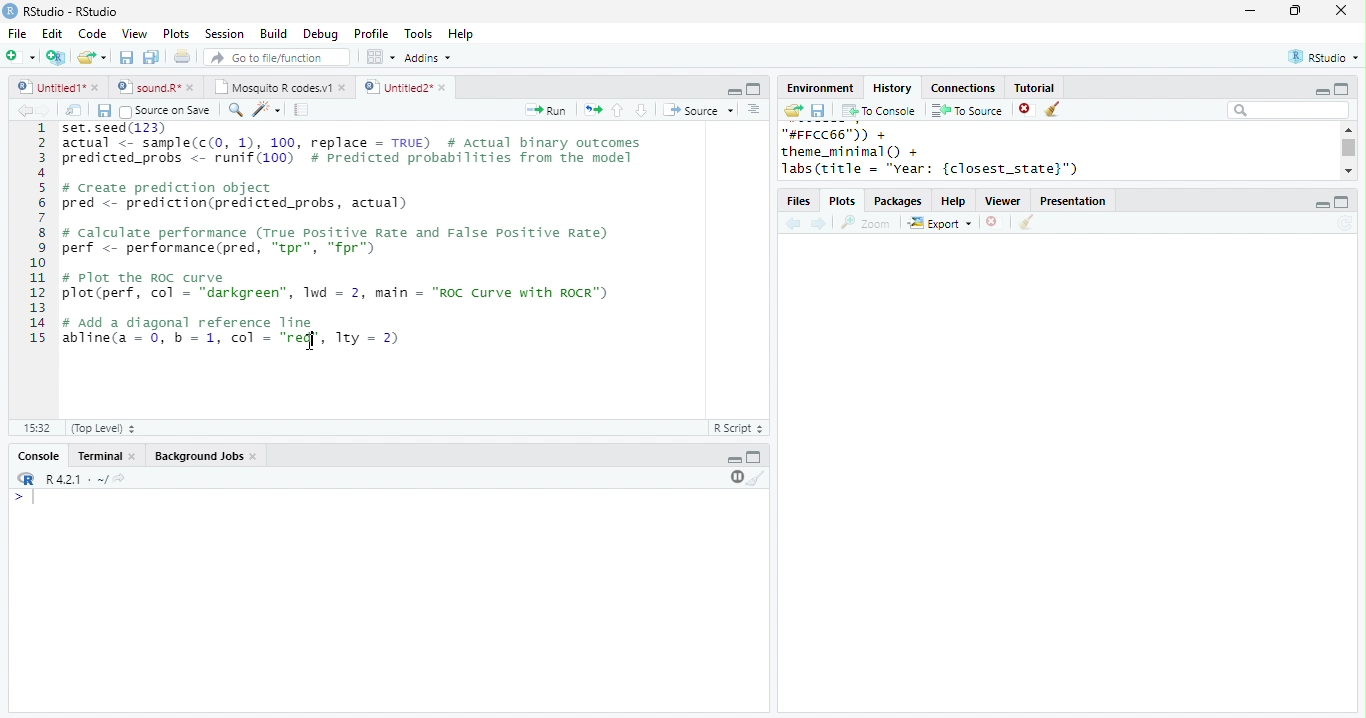 The height and width of the screenshot is (718, 1366). Describe the element at coordinates (17, 34) in the screenshot. I see `File` at that location.